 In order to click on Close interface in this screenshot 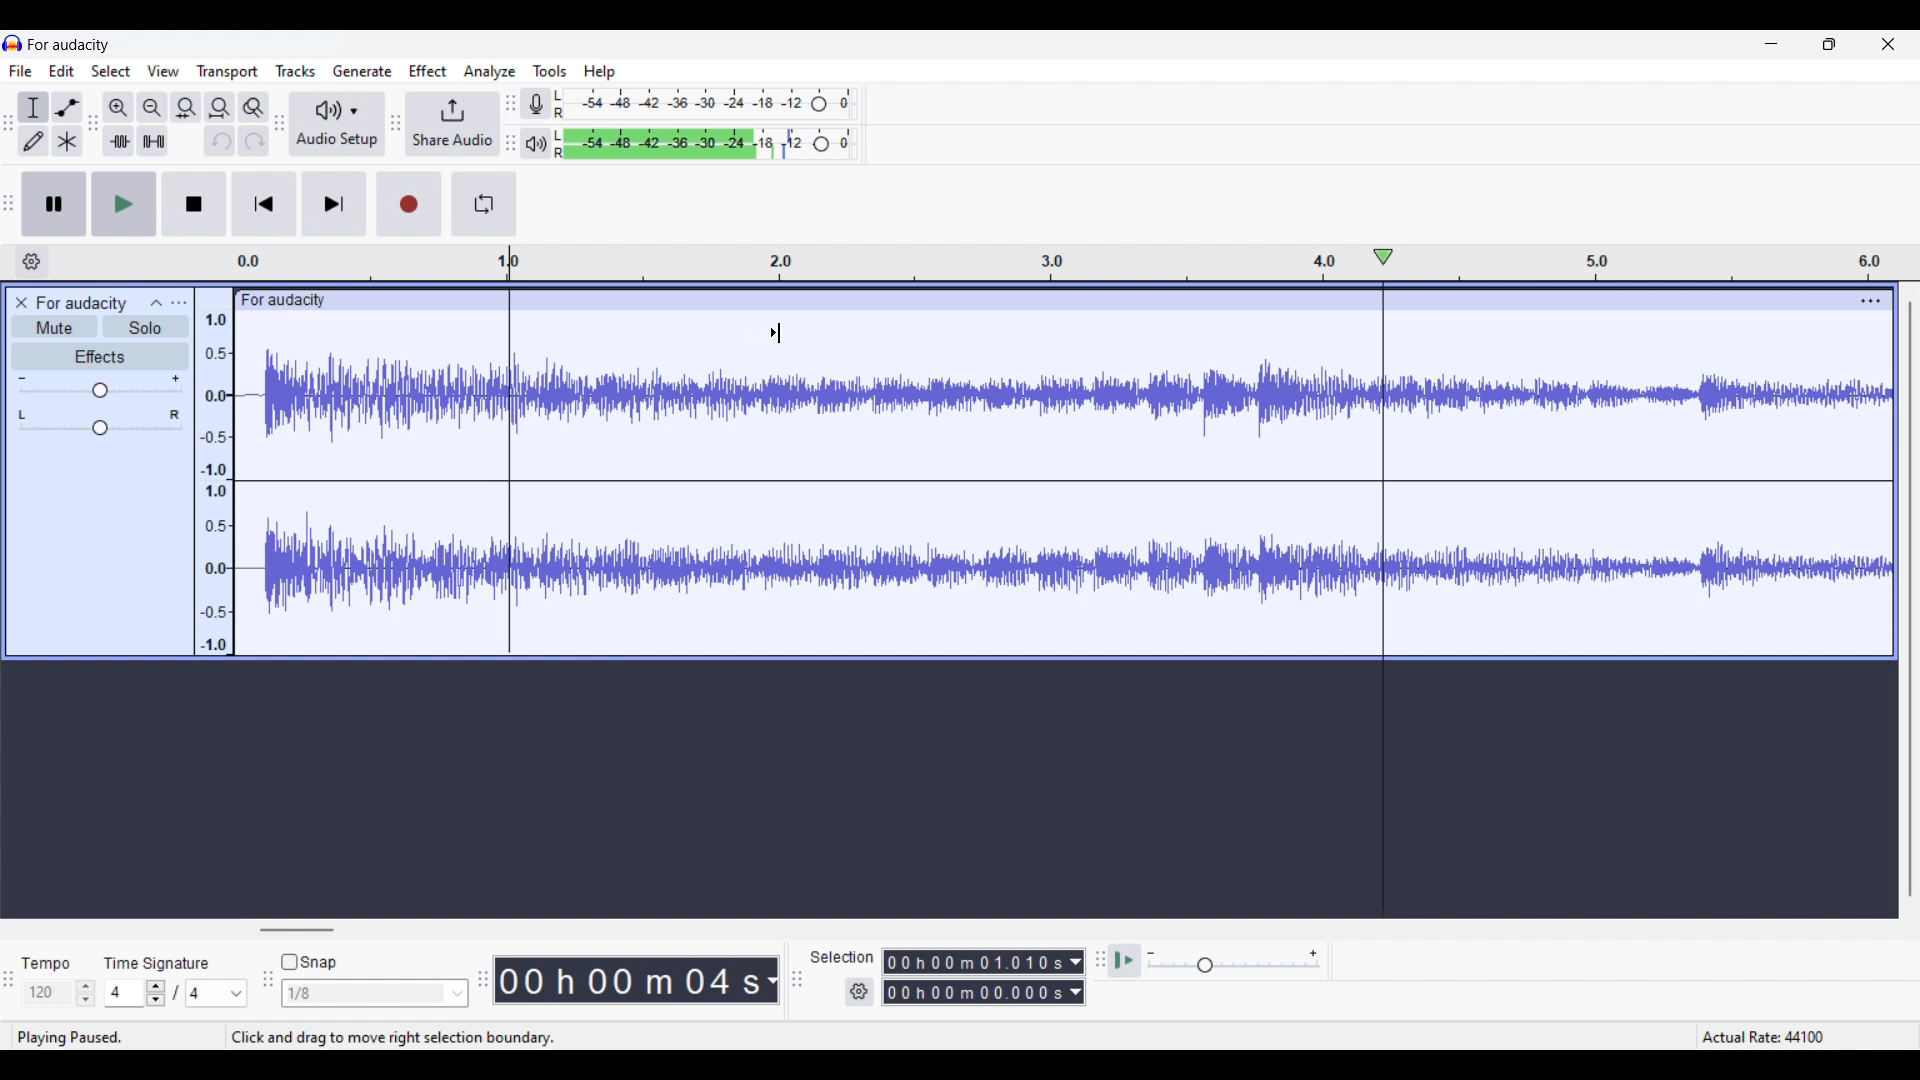, I will do `click(1888, 44)`.